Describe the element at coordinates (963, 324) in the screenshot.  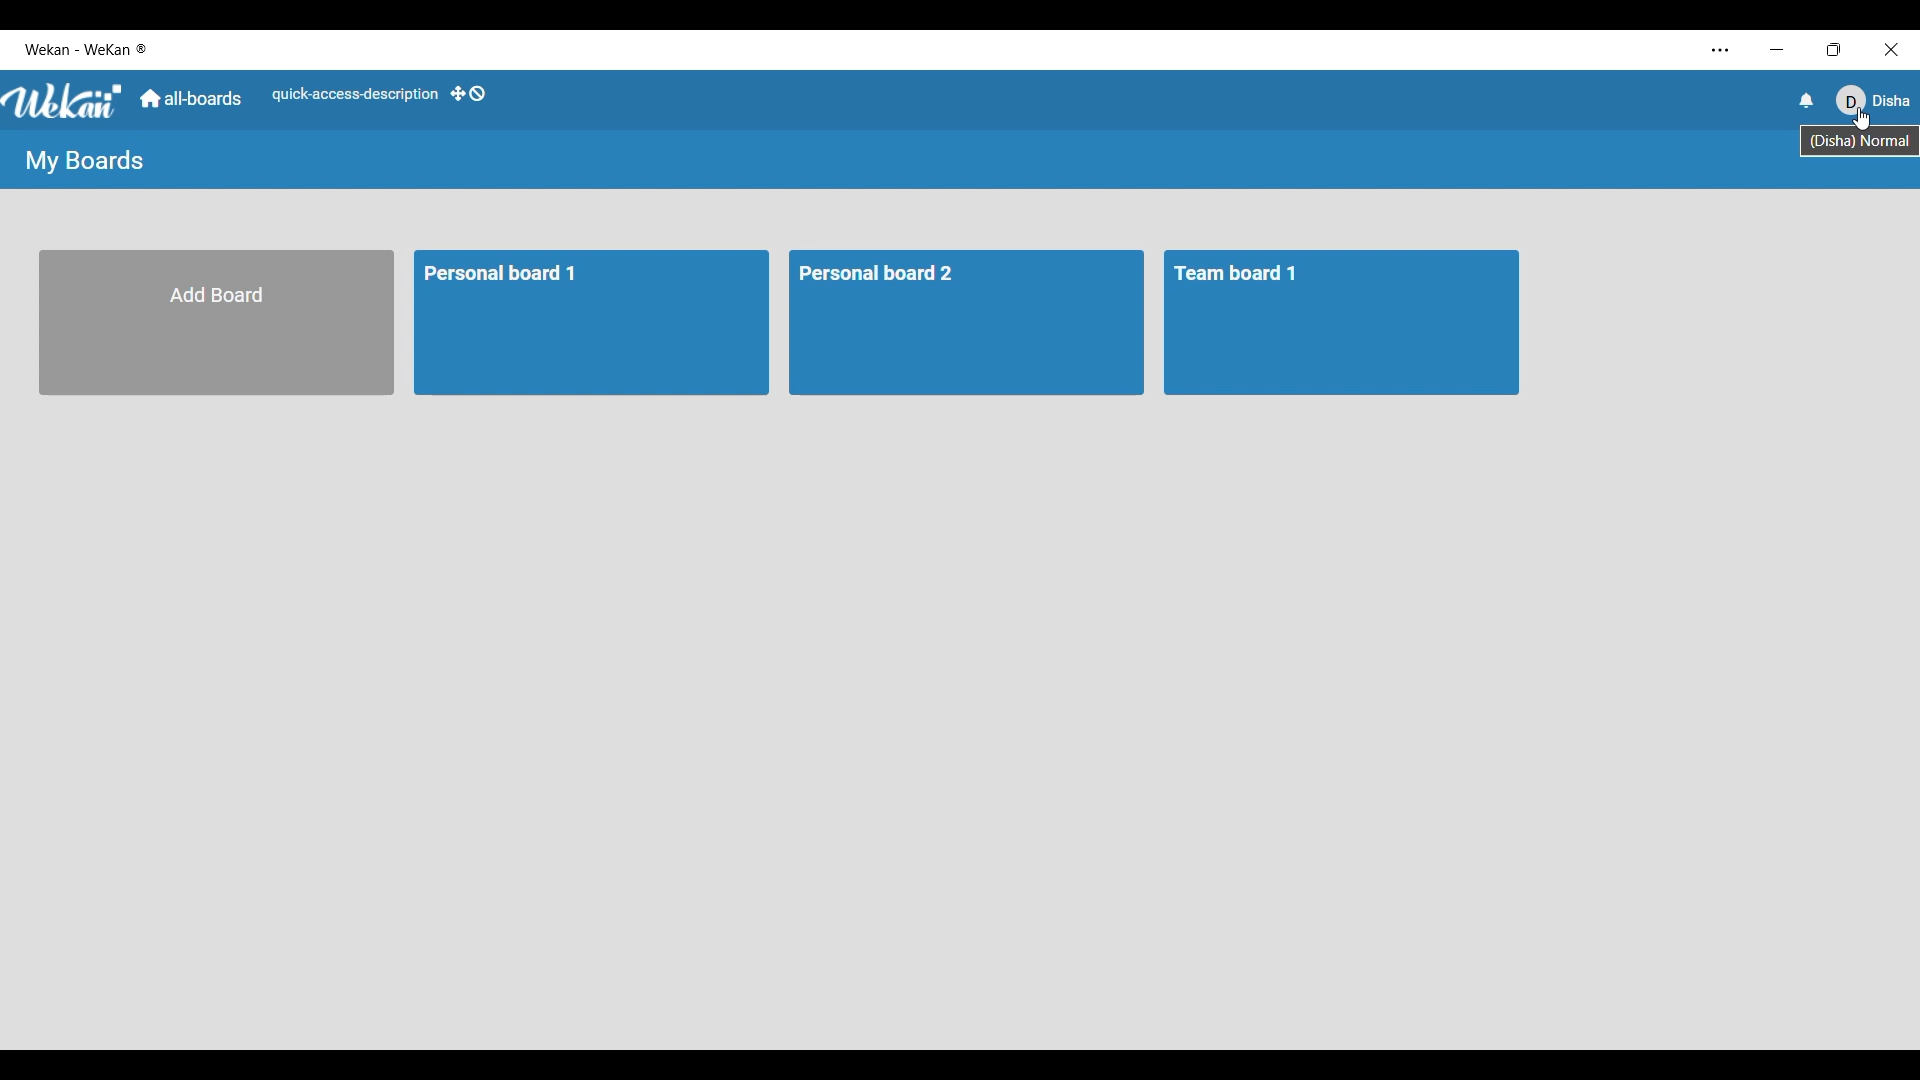
I see `Personal board 2` at that location.